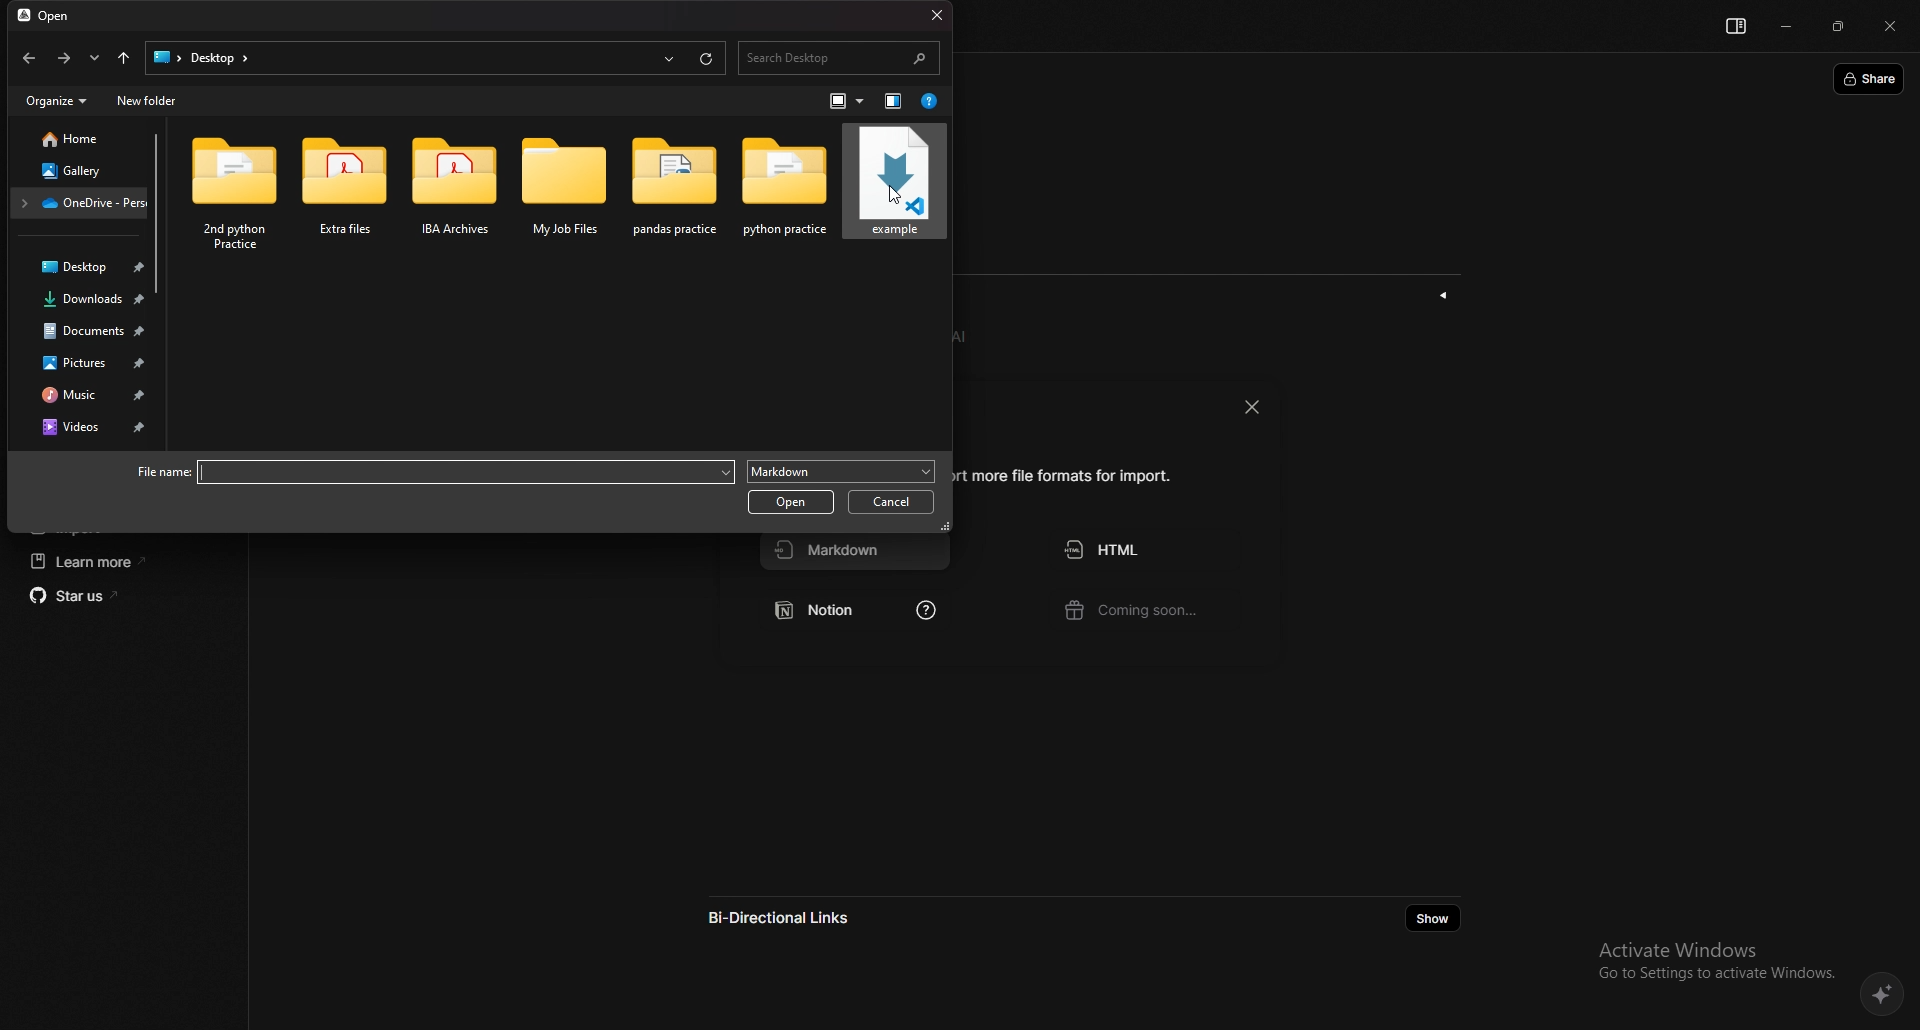 This screenshot has height=1030, width=1920. What do you see at coordinates (888, 503) in the screenshot?
I see `cancel` at bounding box center [888, 503].